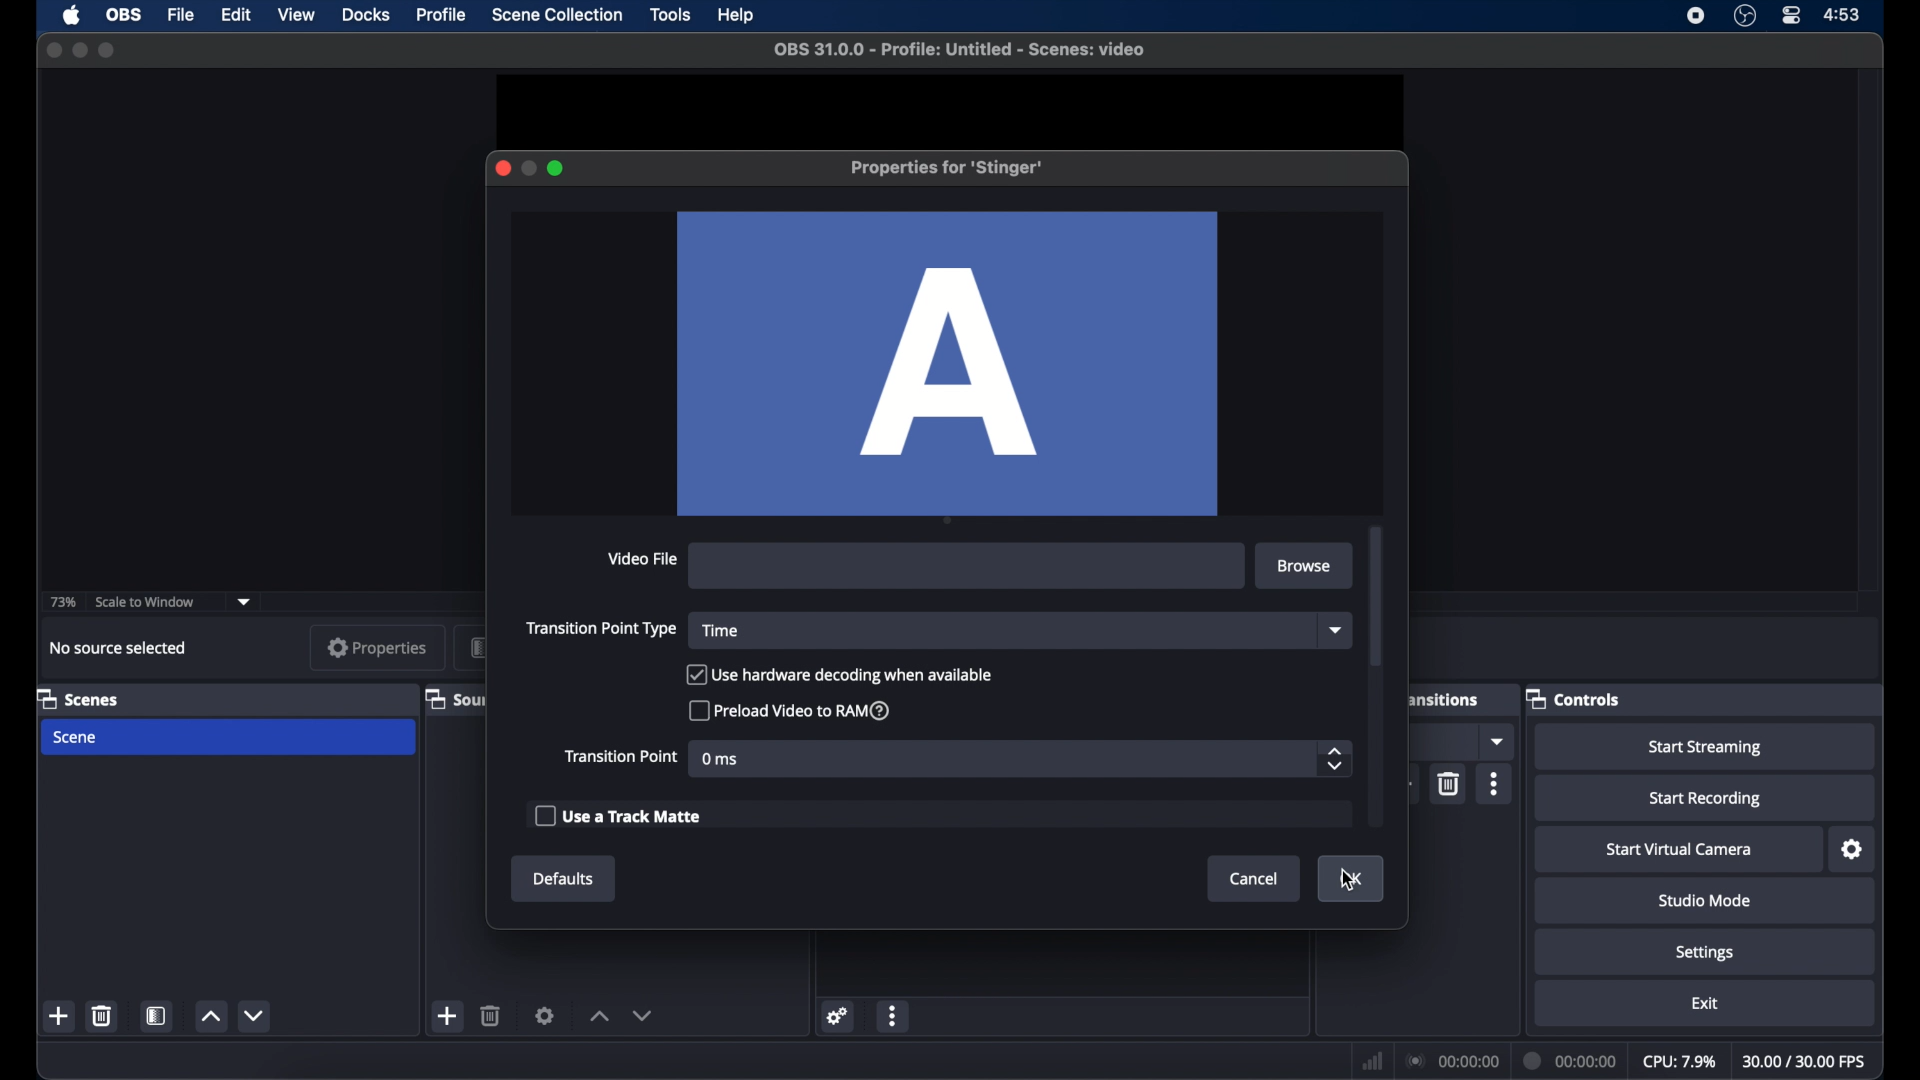  I want to click on decrement, so click(642, 1015).